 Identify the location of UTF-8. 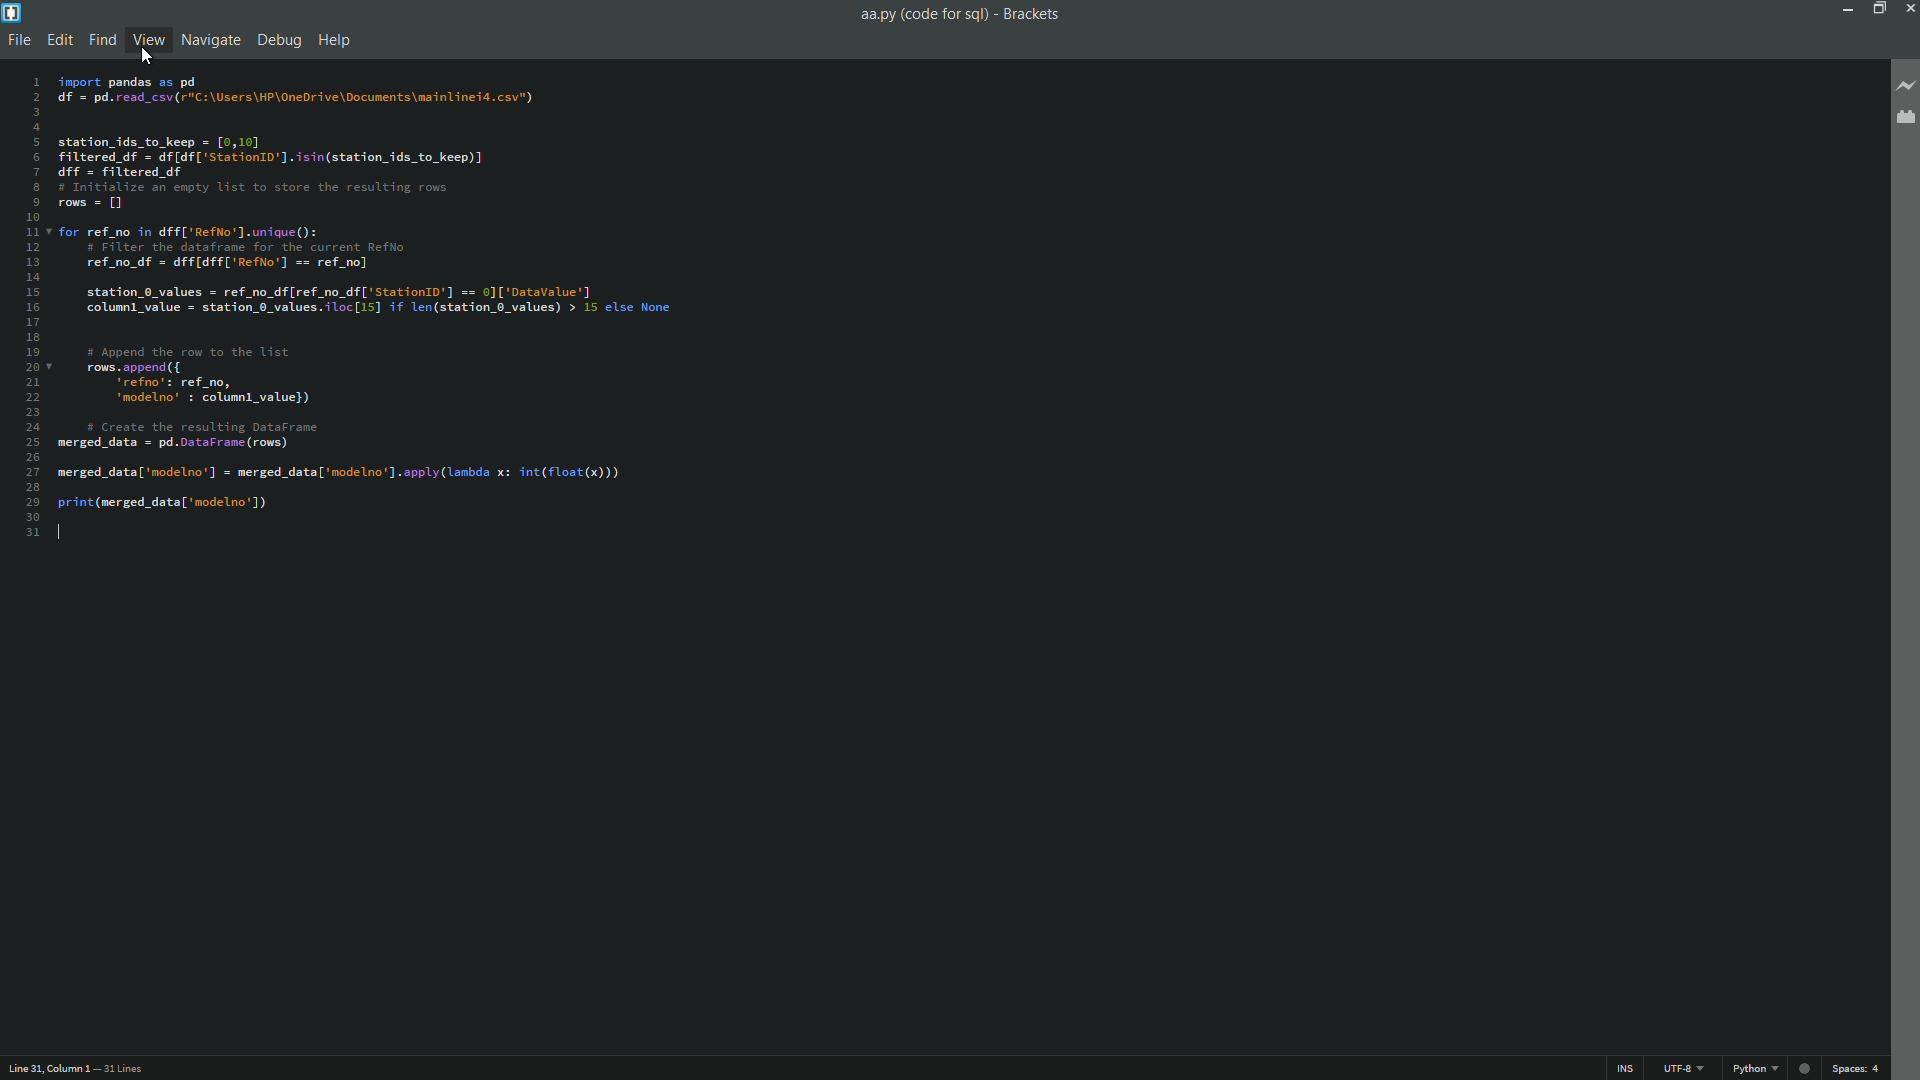
(1682, 1067).